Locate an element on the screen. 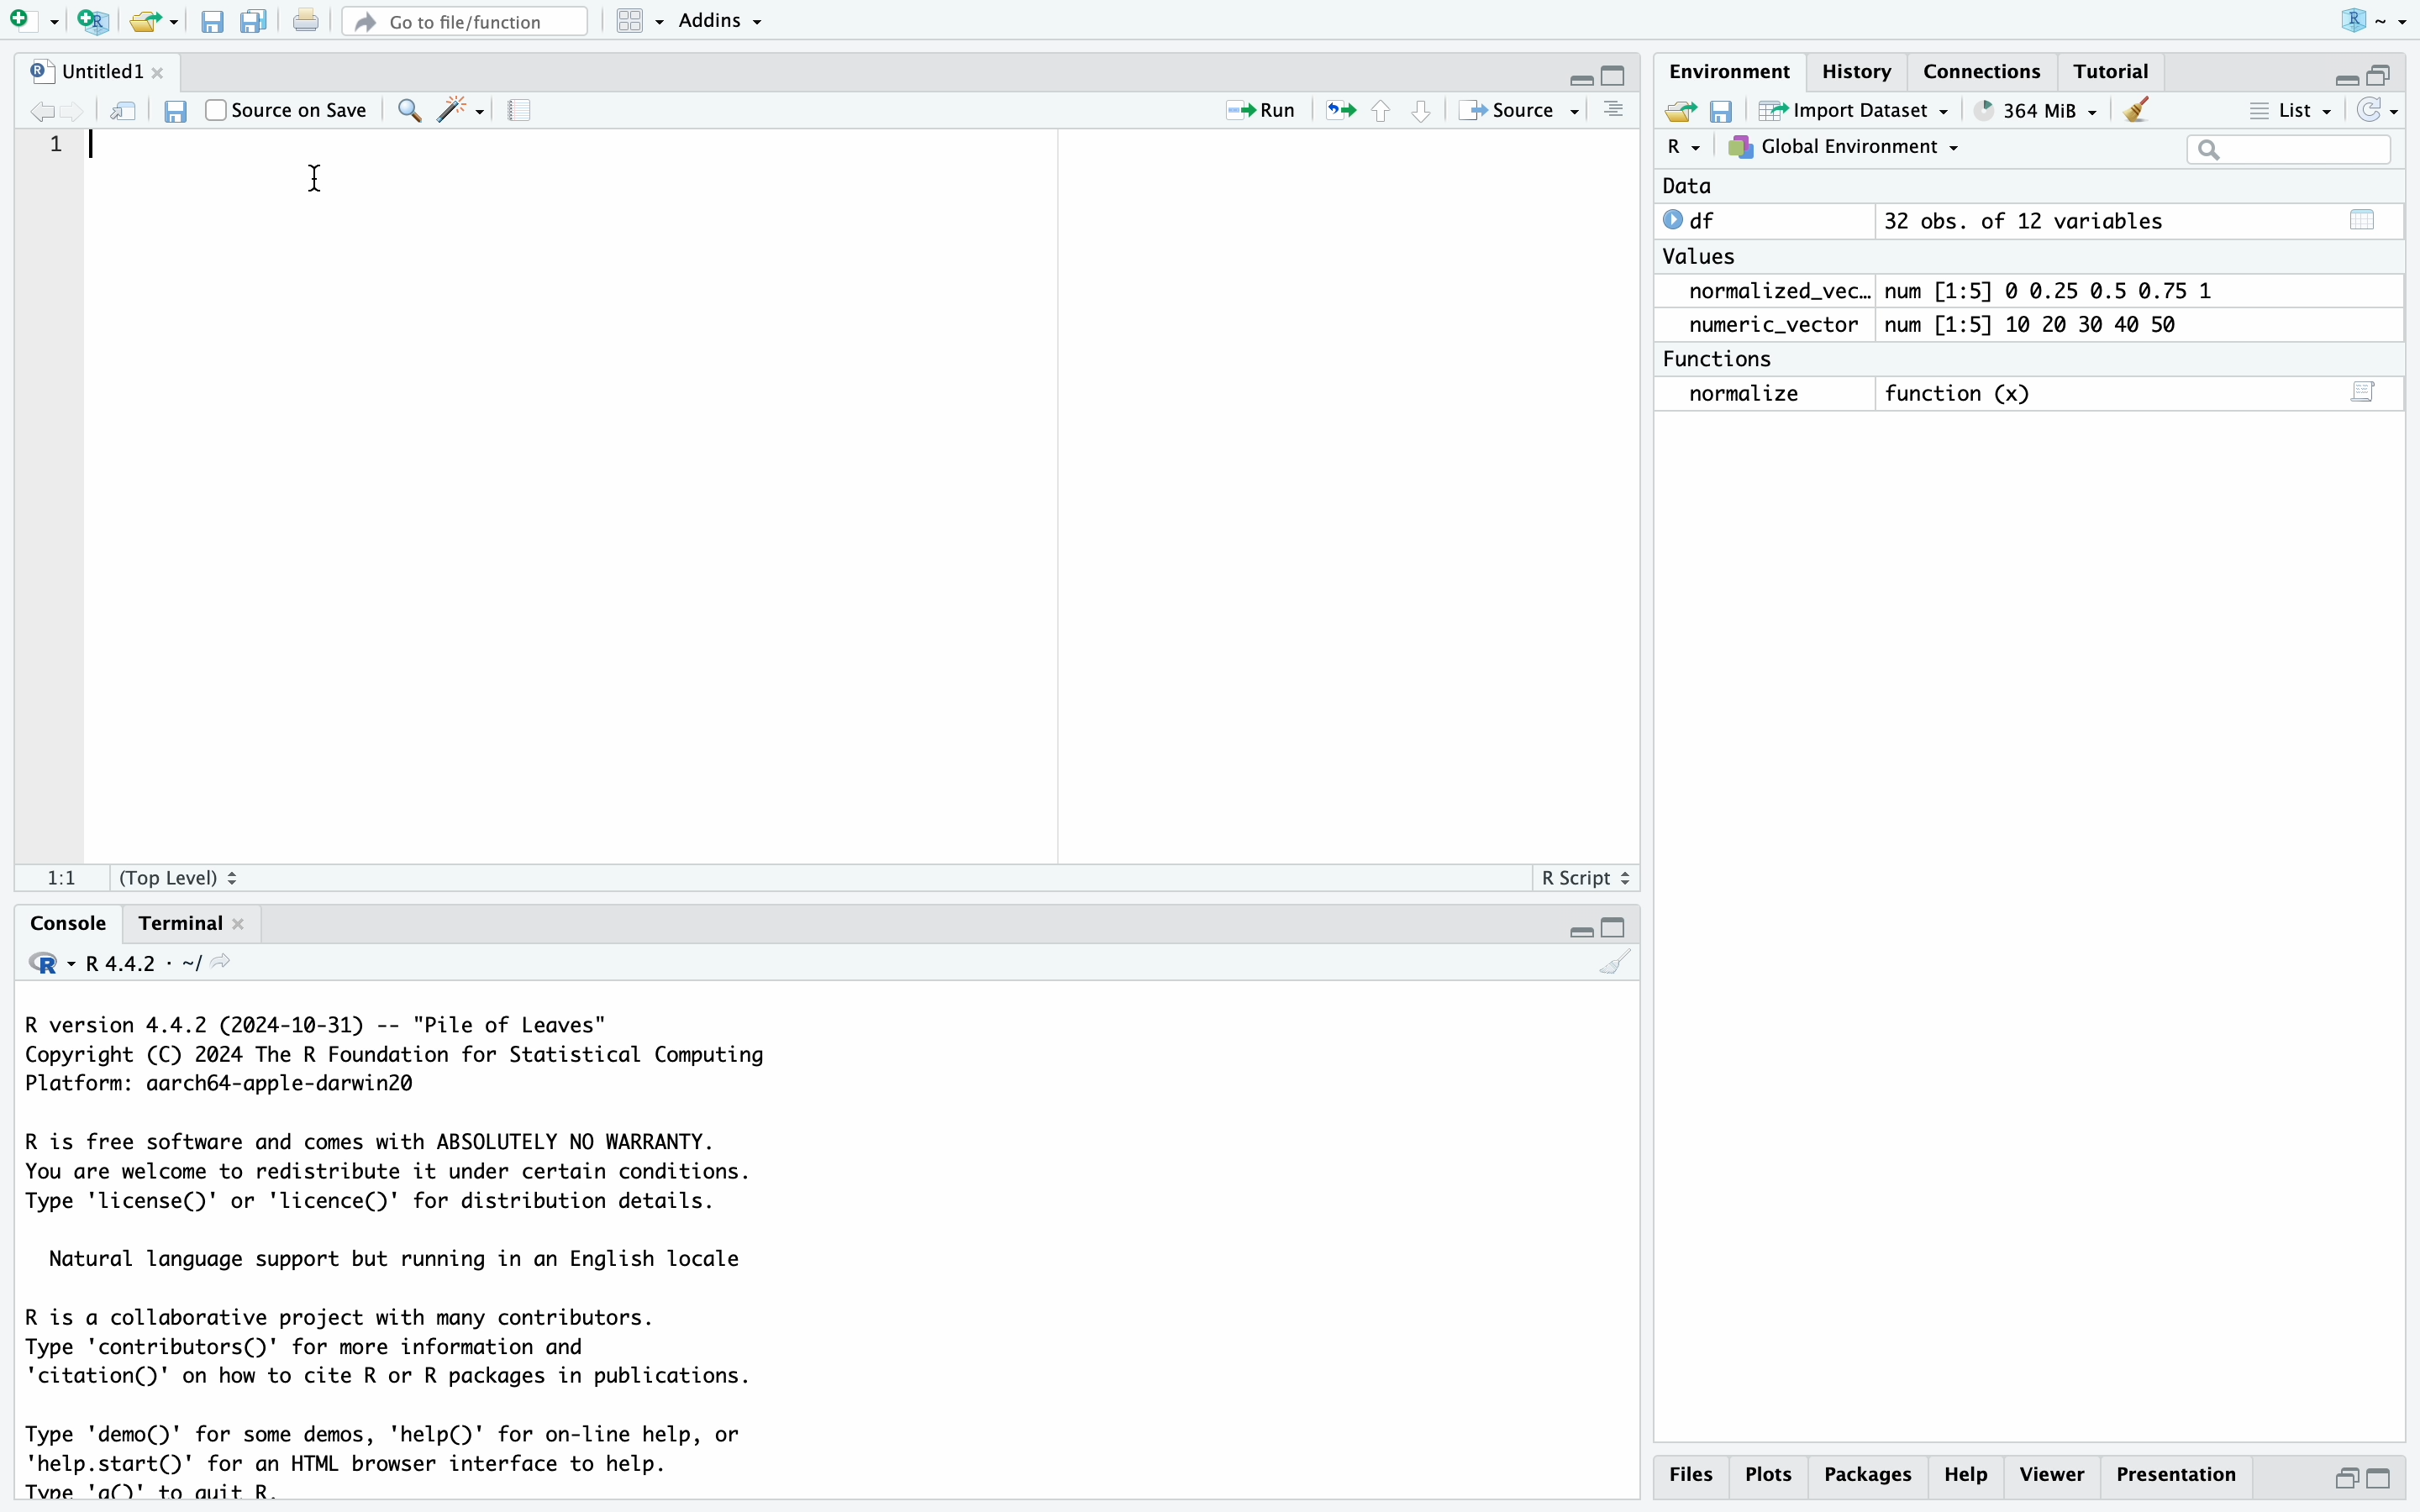 The height and width of the screenshot is (1512, 2420). 653 MB is located at coordinates (2049, 109).